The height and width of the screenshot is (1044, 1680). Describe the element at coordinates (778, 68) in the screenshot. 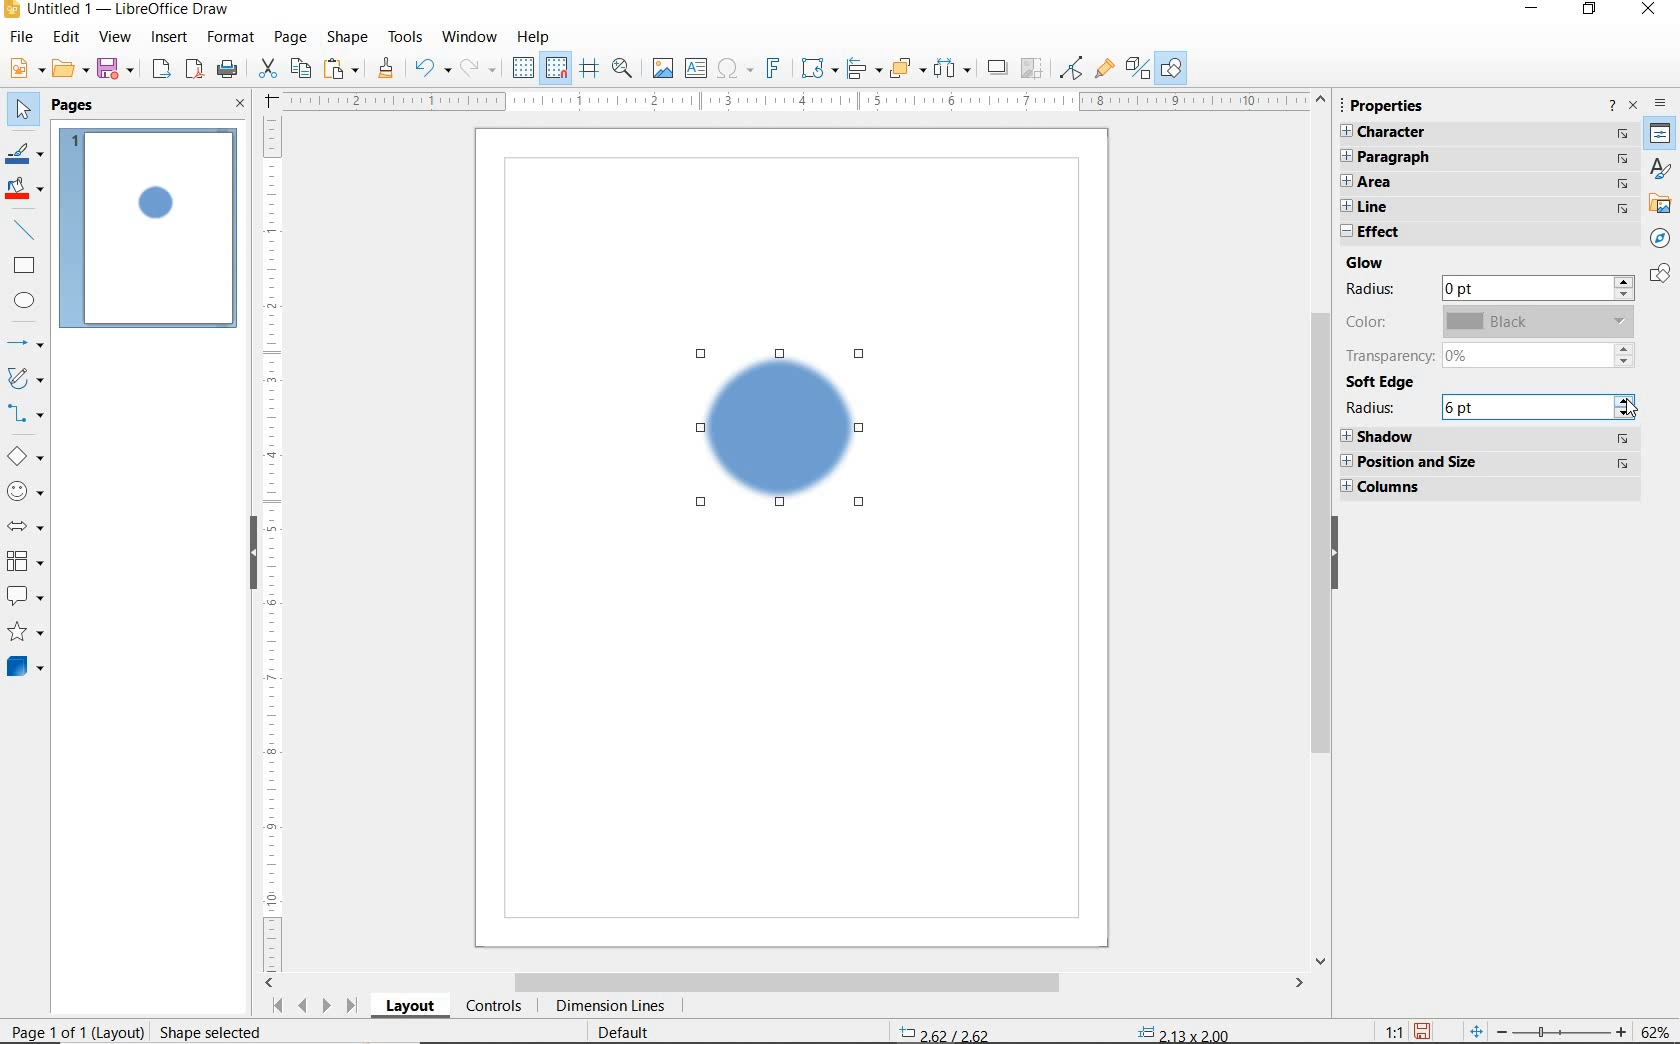

I see `INSERT FRONTWORK TEXT` at that location.